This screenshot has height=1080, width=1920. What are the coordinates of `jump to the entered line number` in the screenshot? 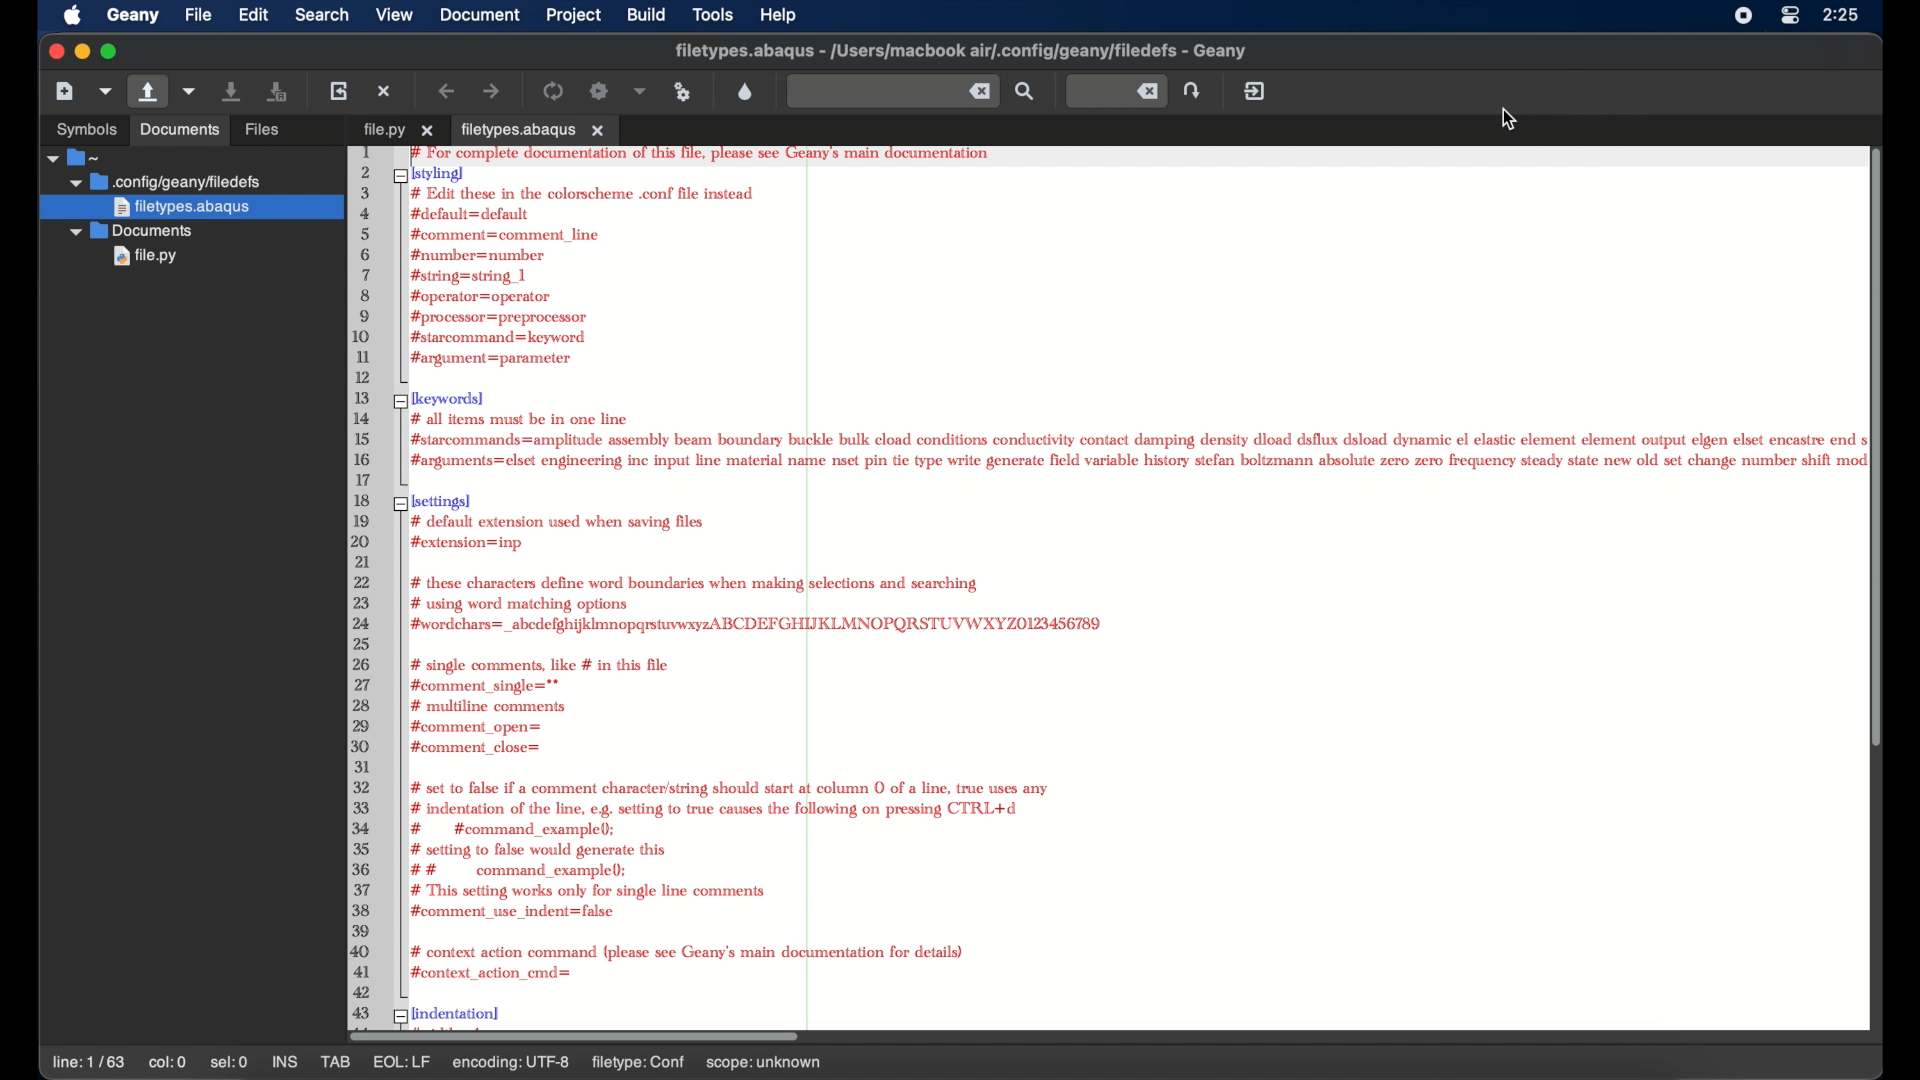 It's located at (1116, 91).